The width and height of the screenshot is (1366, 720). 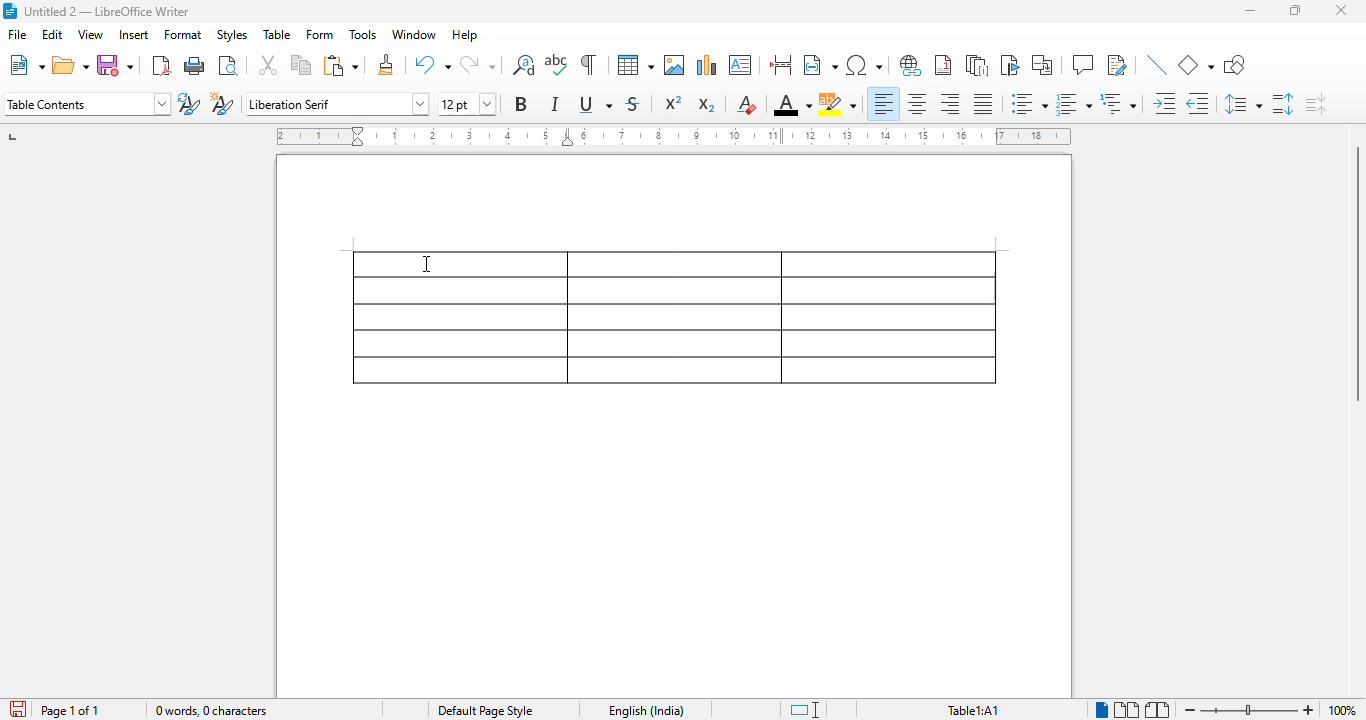 What do you see at coordinates (674, 318) in the screenshot?
I see `table` at bounding box center [674, 318].